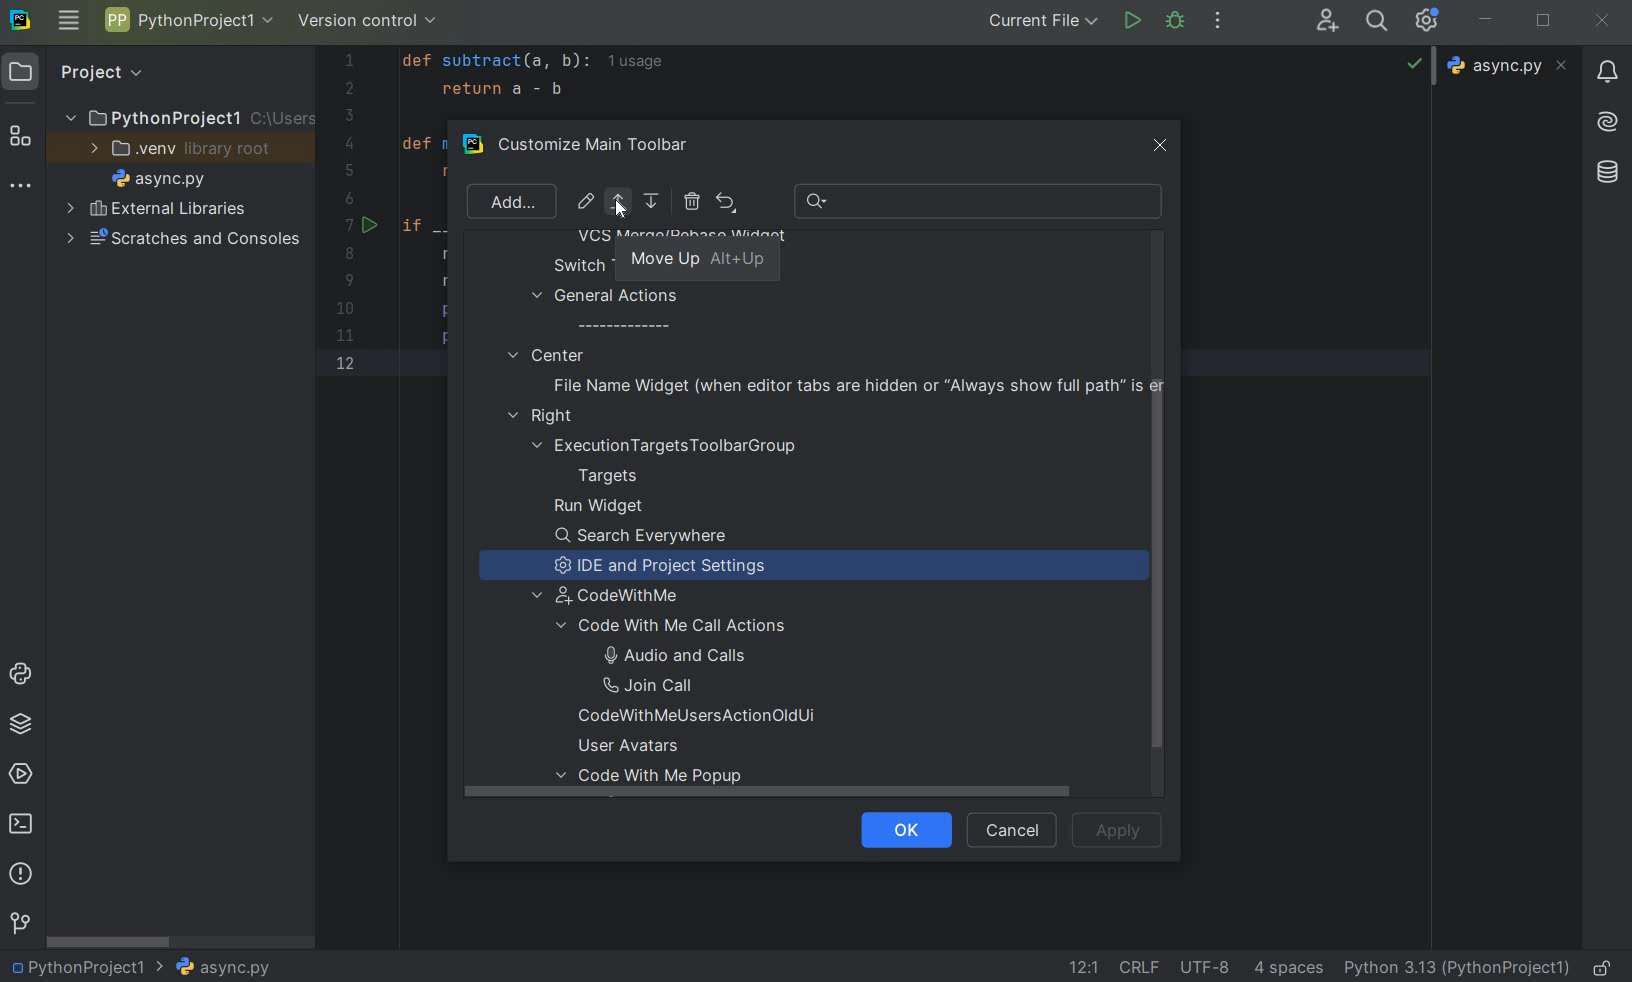 This screenshot has width=1632, height=982. What do you see at coordinates (509, 201) in the screenshot?
I see `ADD` at bounding box center [509, 201].